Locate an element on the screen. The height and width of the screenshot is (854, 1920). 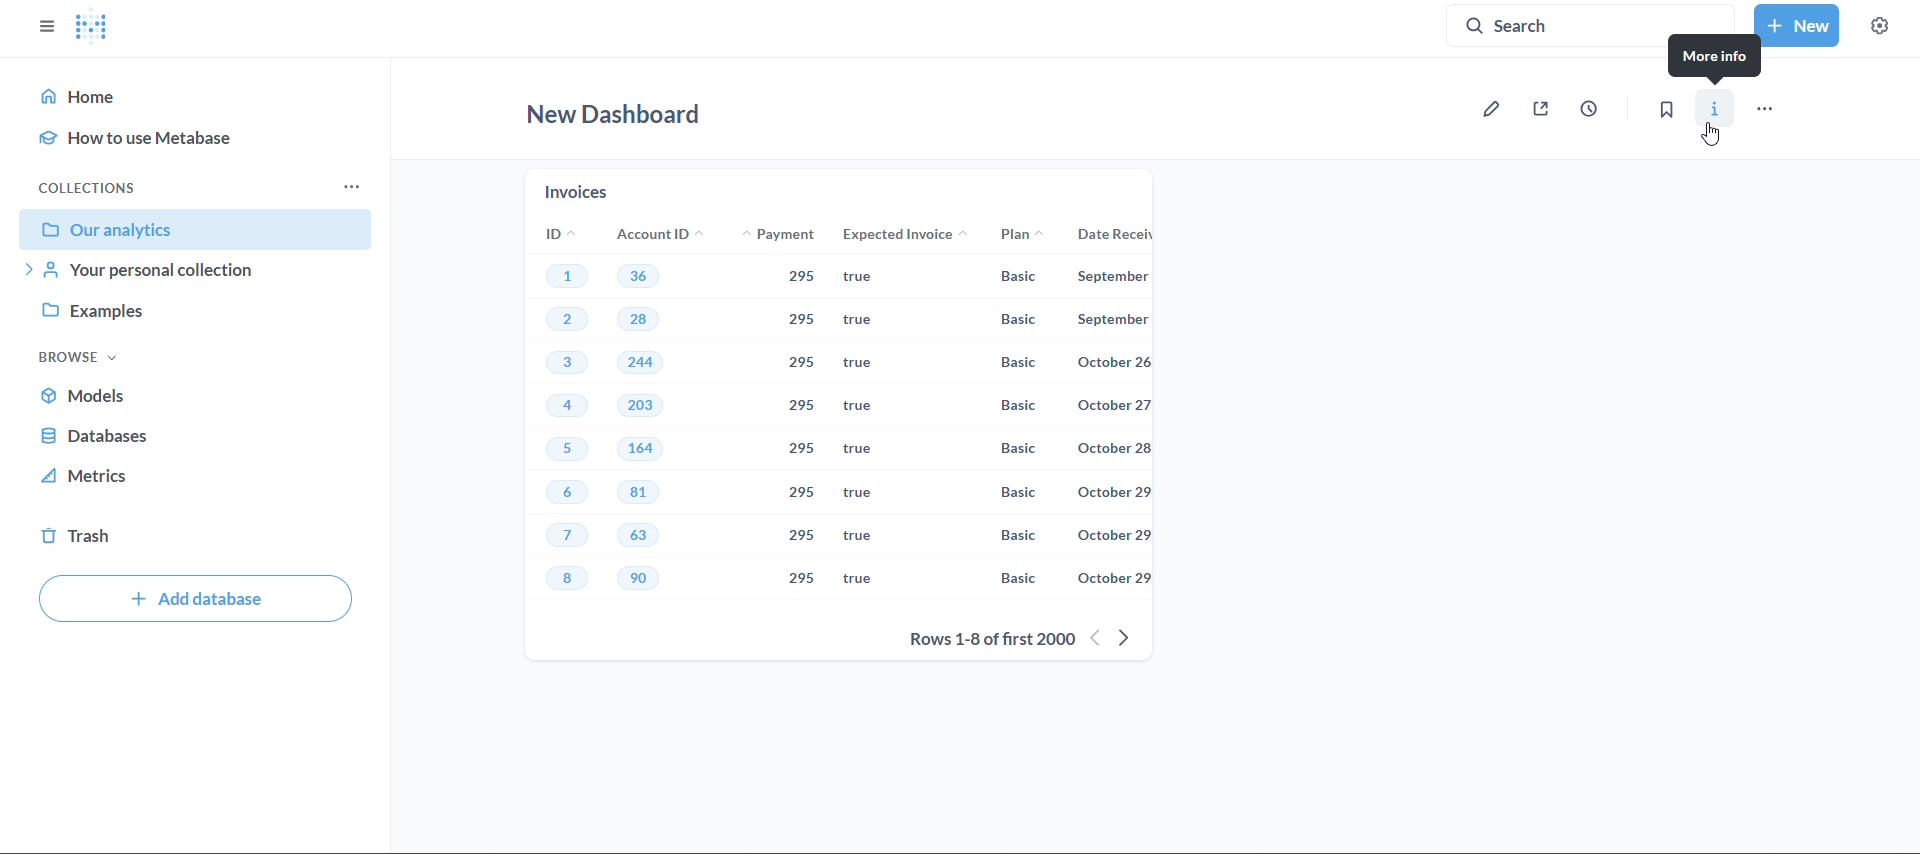
october 26 is located at coordinates (1114, 362).